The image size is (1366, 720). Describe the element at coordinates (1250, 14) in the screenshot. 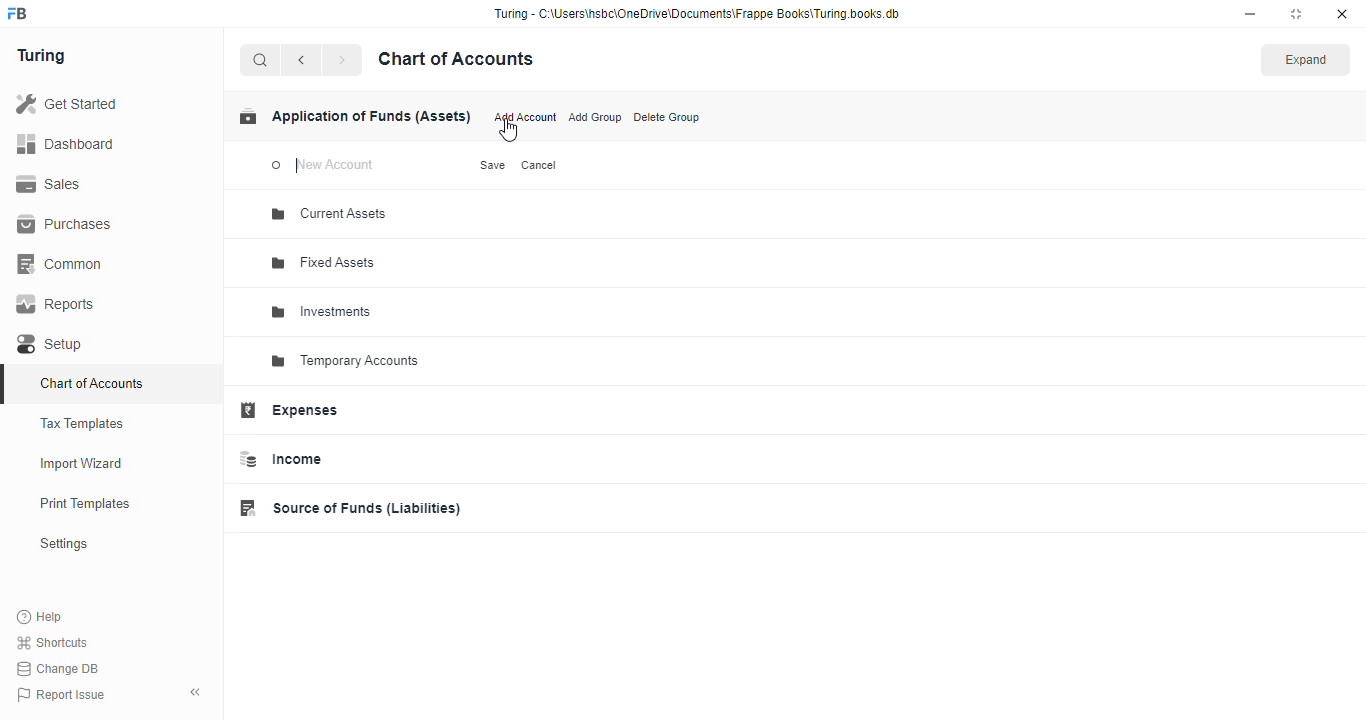

I see `minimize` at that location.